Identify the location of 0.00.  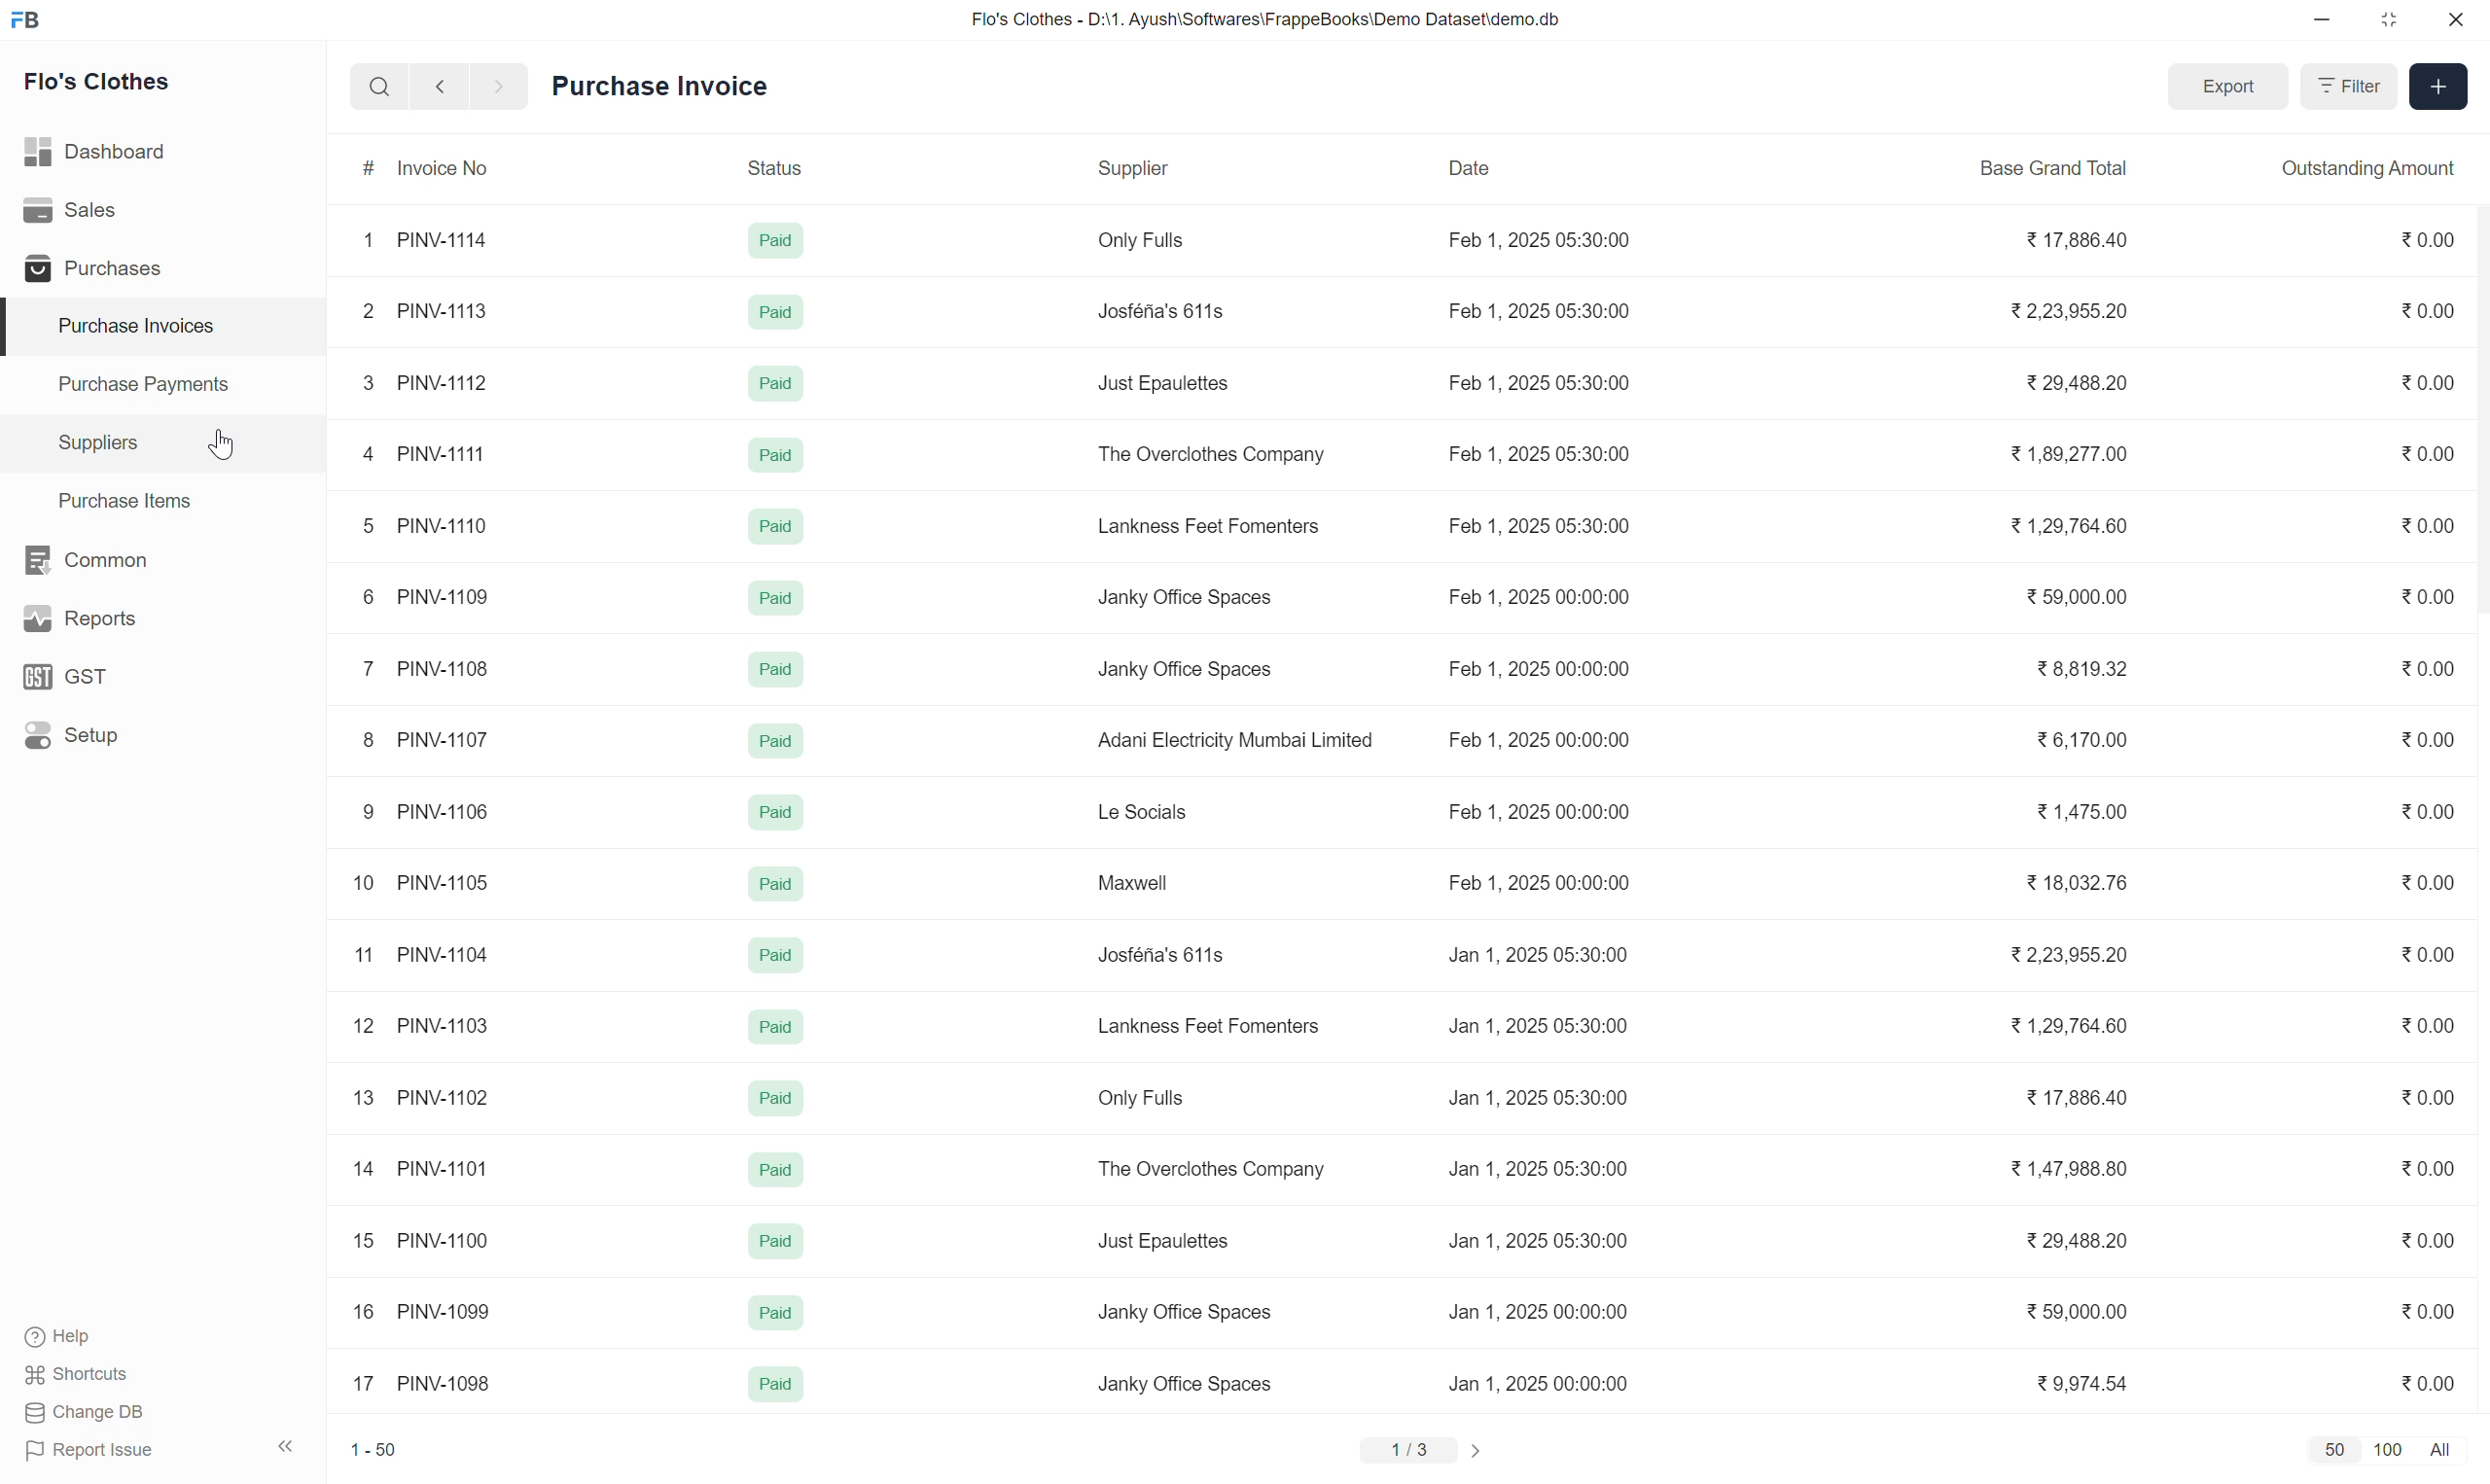
(2429, 1168).